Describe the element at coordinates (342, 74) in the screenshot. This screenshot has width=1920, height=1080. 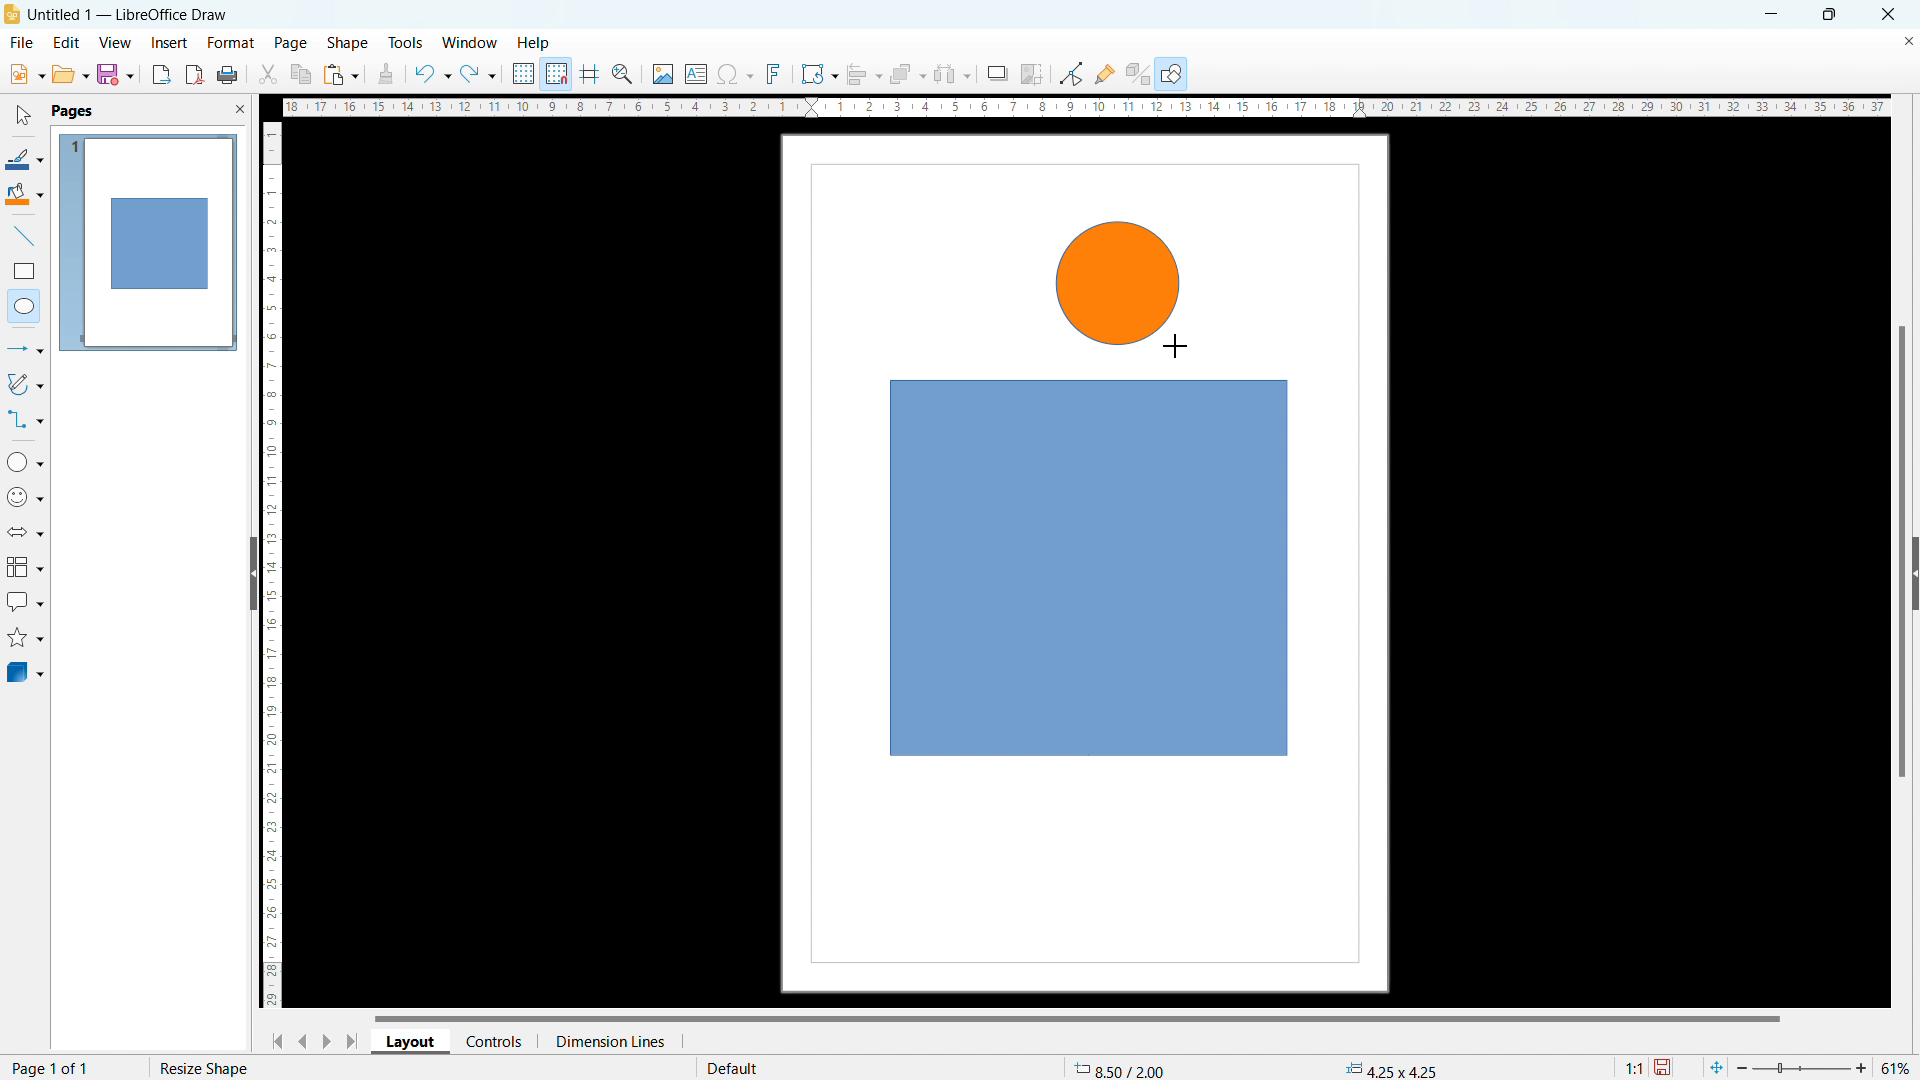
I see `paste` at that location.